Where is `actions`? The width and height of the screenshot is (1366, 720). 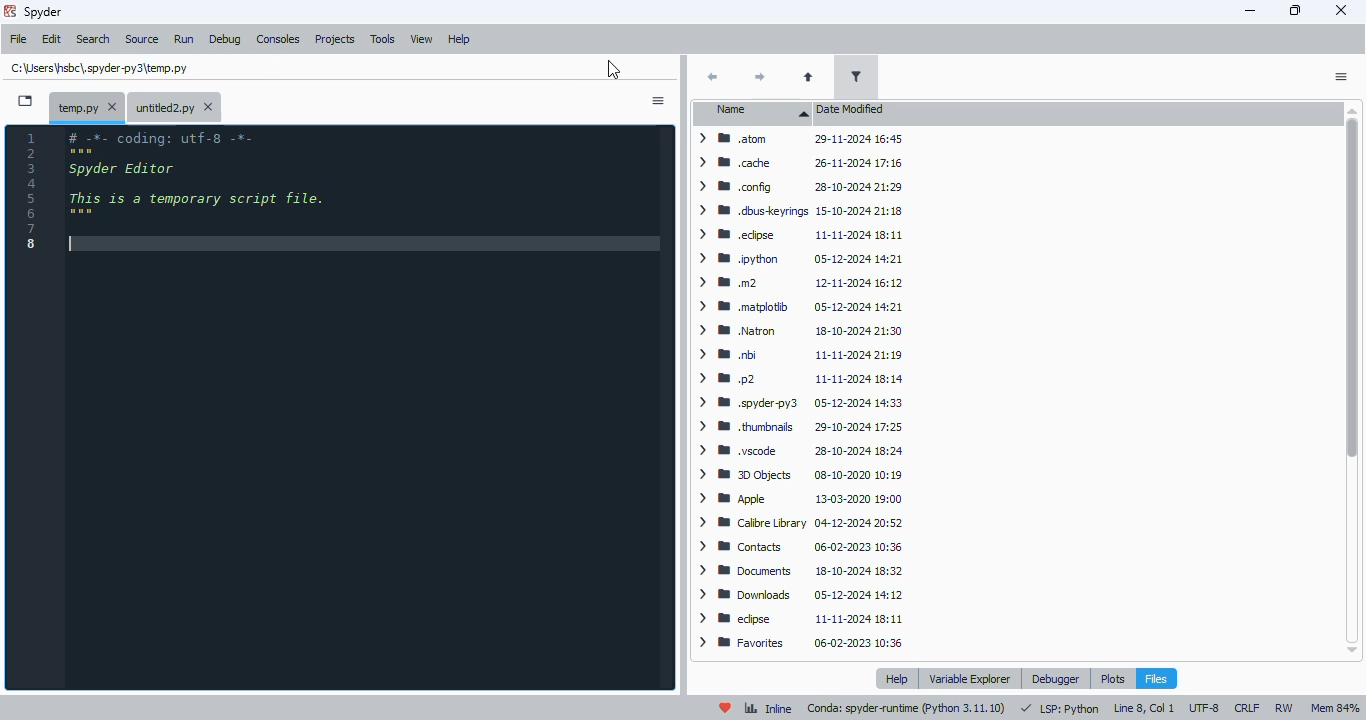
actions is located at coordinates (1340, 77).